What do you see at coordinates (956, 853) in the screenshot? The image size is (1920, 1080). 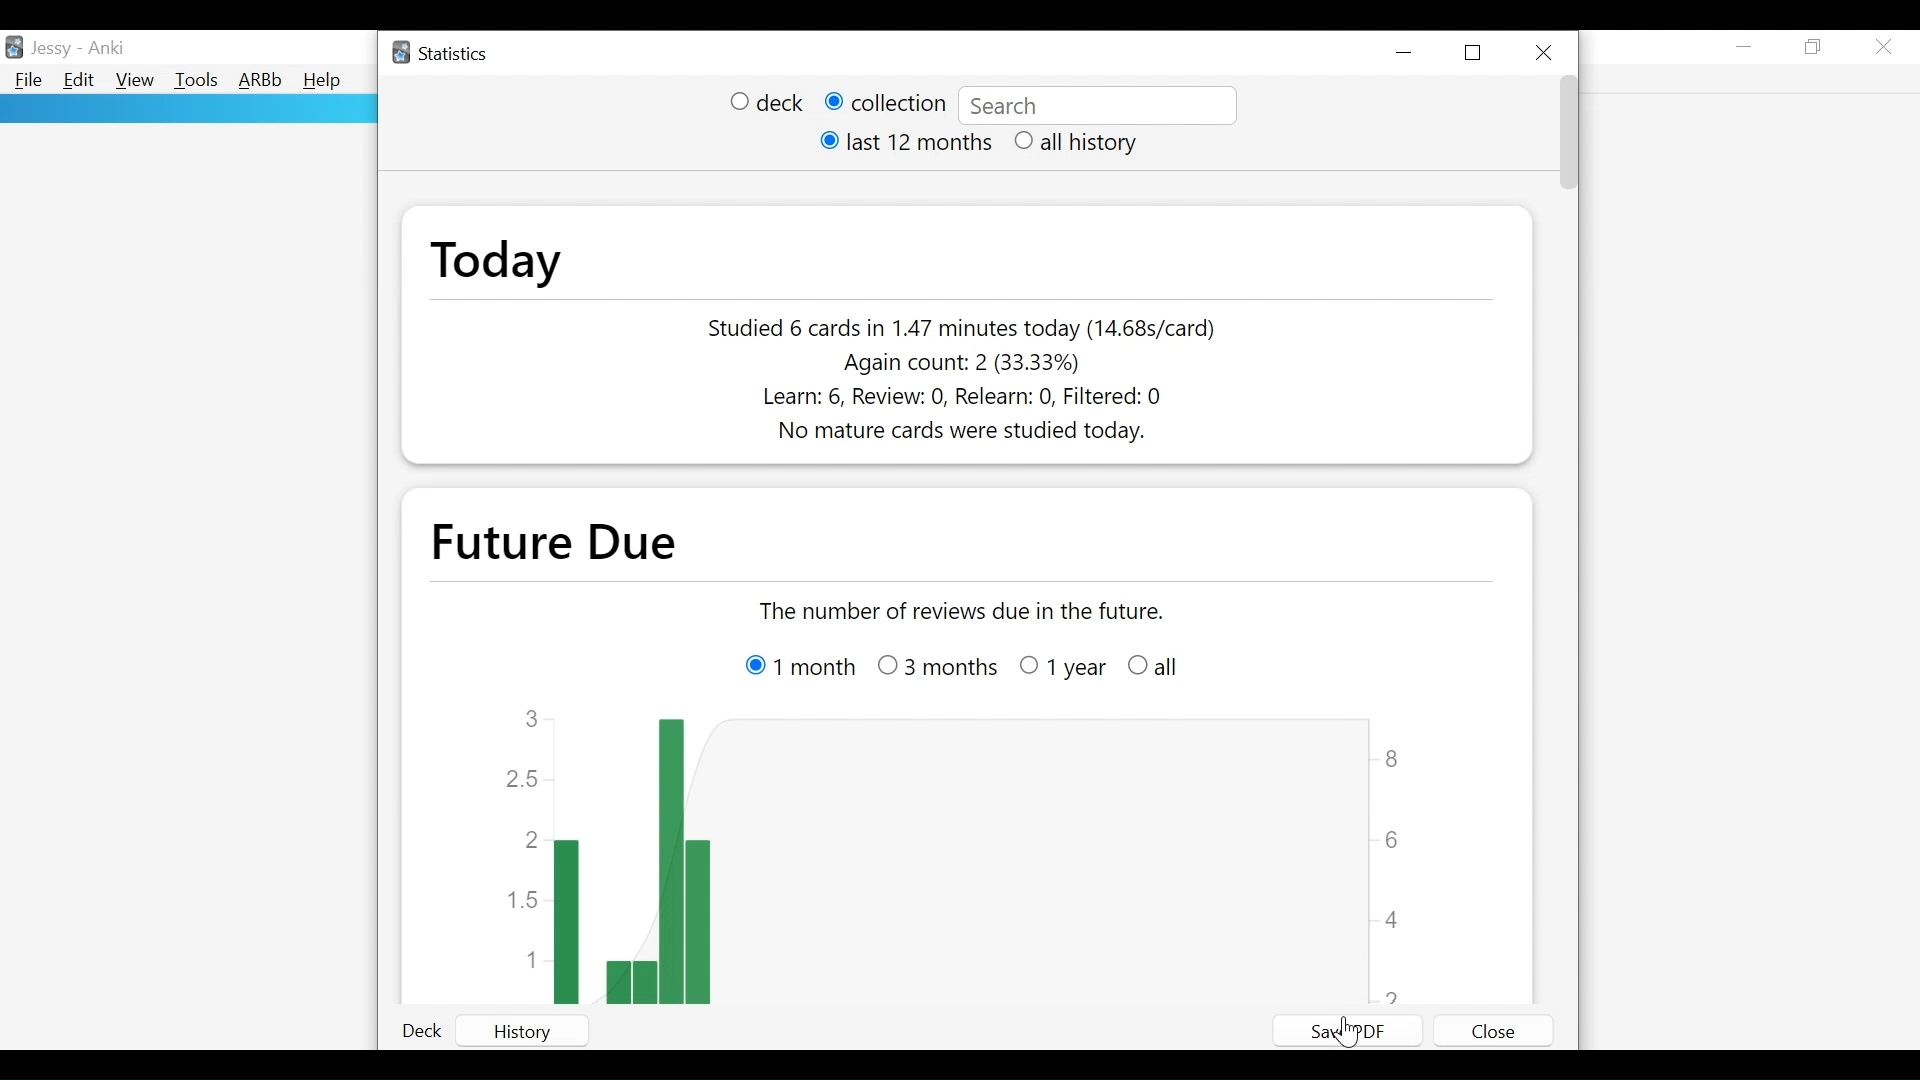 I see `Graph` at bounding box center [956, 853].